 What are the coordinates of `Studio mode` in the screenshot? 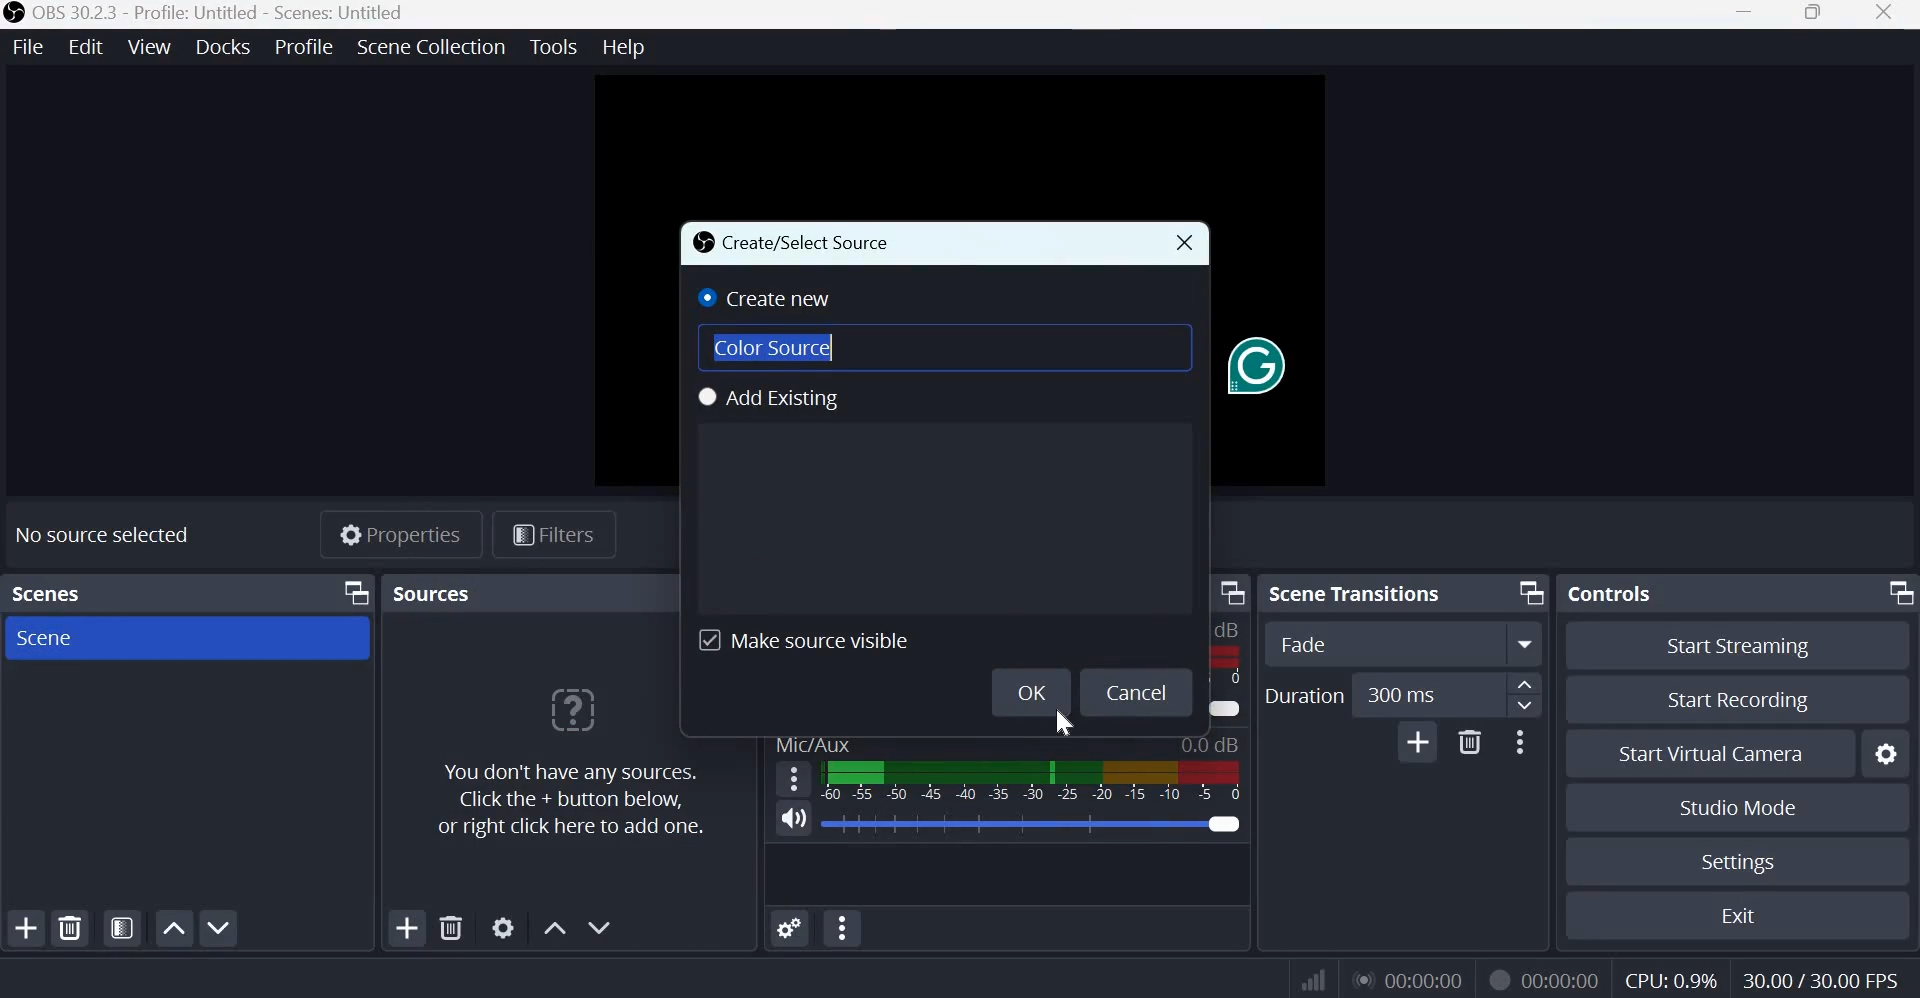 It's located at (1735, 807).